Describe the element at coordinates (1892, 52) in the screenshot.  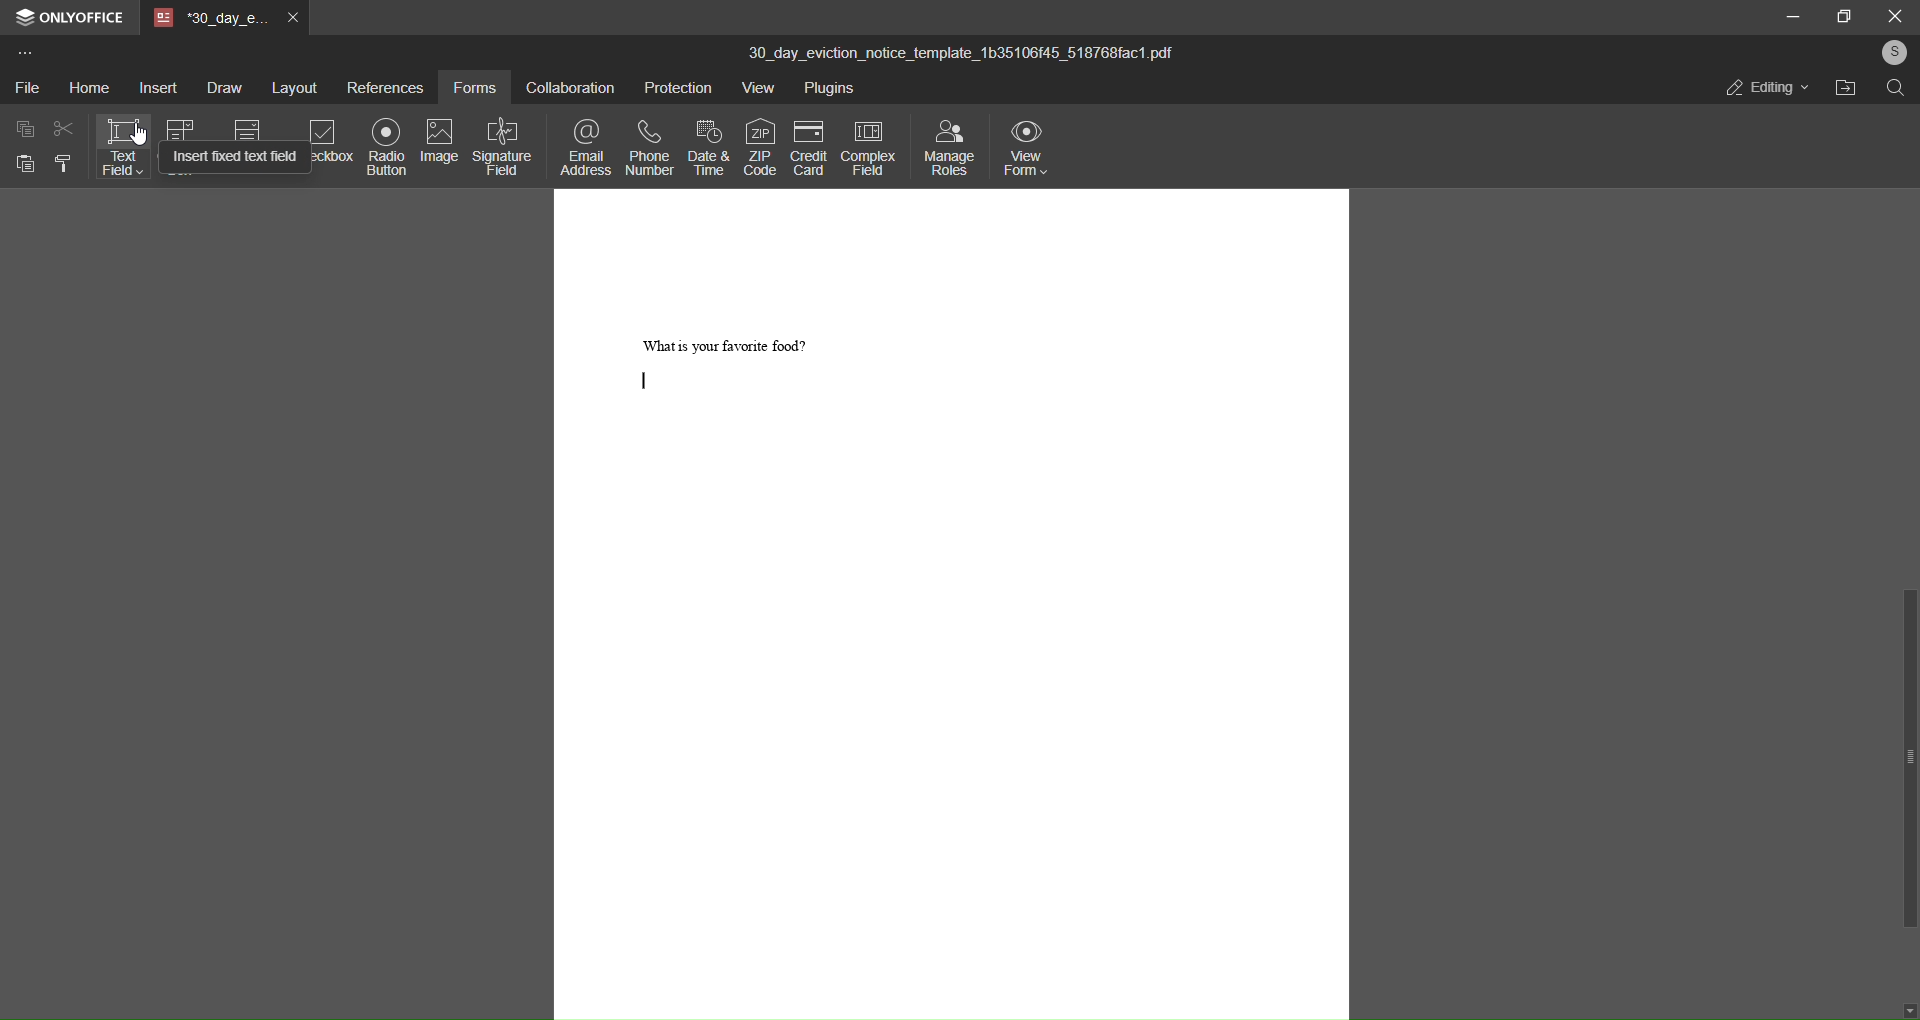
I see `user` at that location.